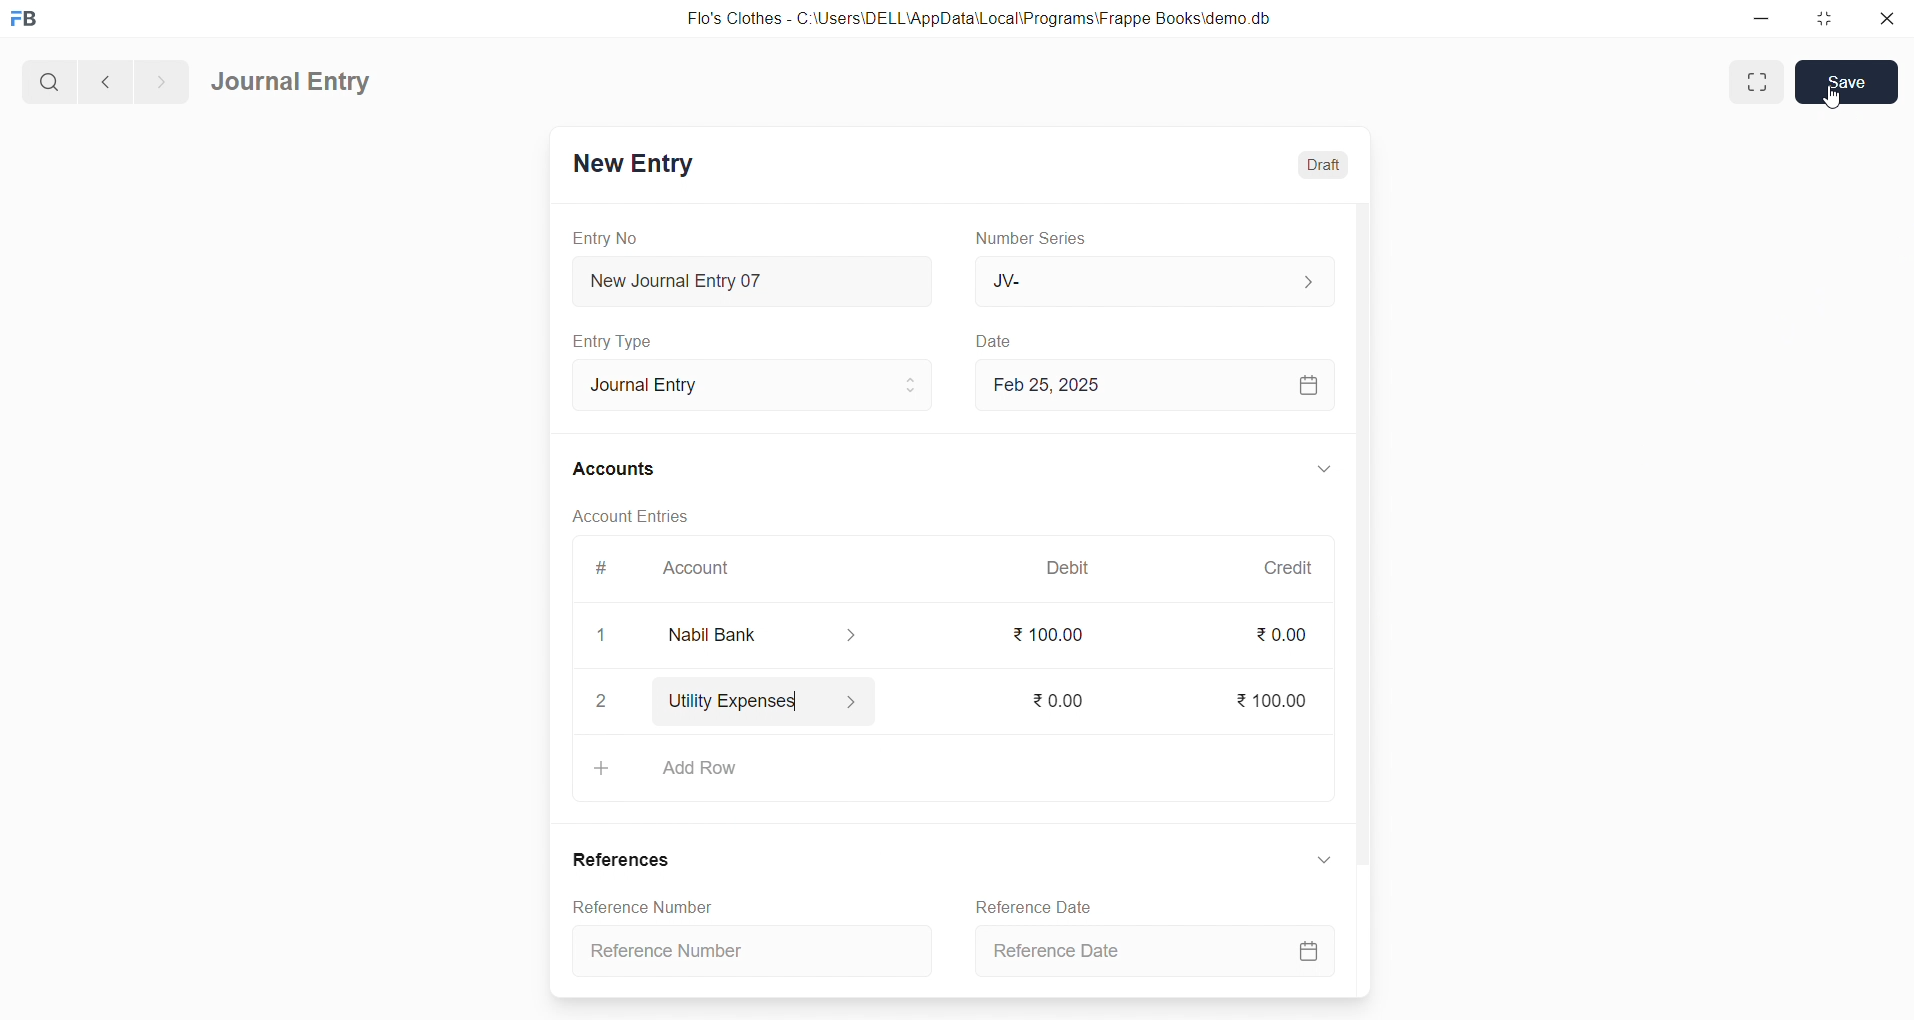 This screenshot has width=1914, height=1020. Describe the element at coordinates (615, 471) in the screenshot. I see `Accounts` at that location.